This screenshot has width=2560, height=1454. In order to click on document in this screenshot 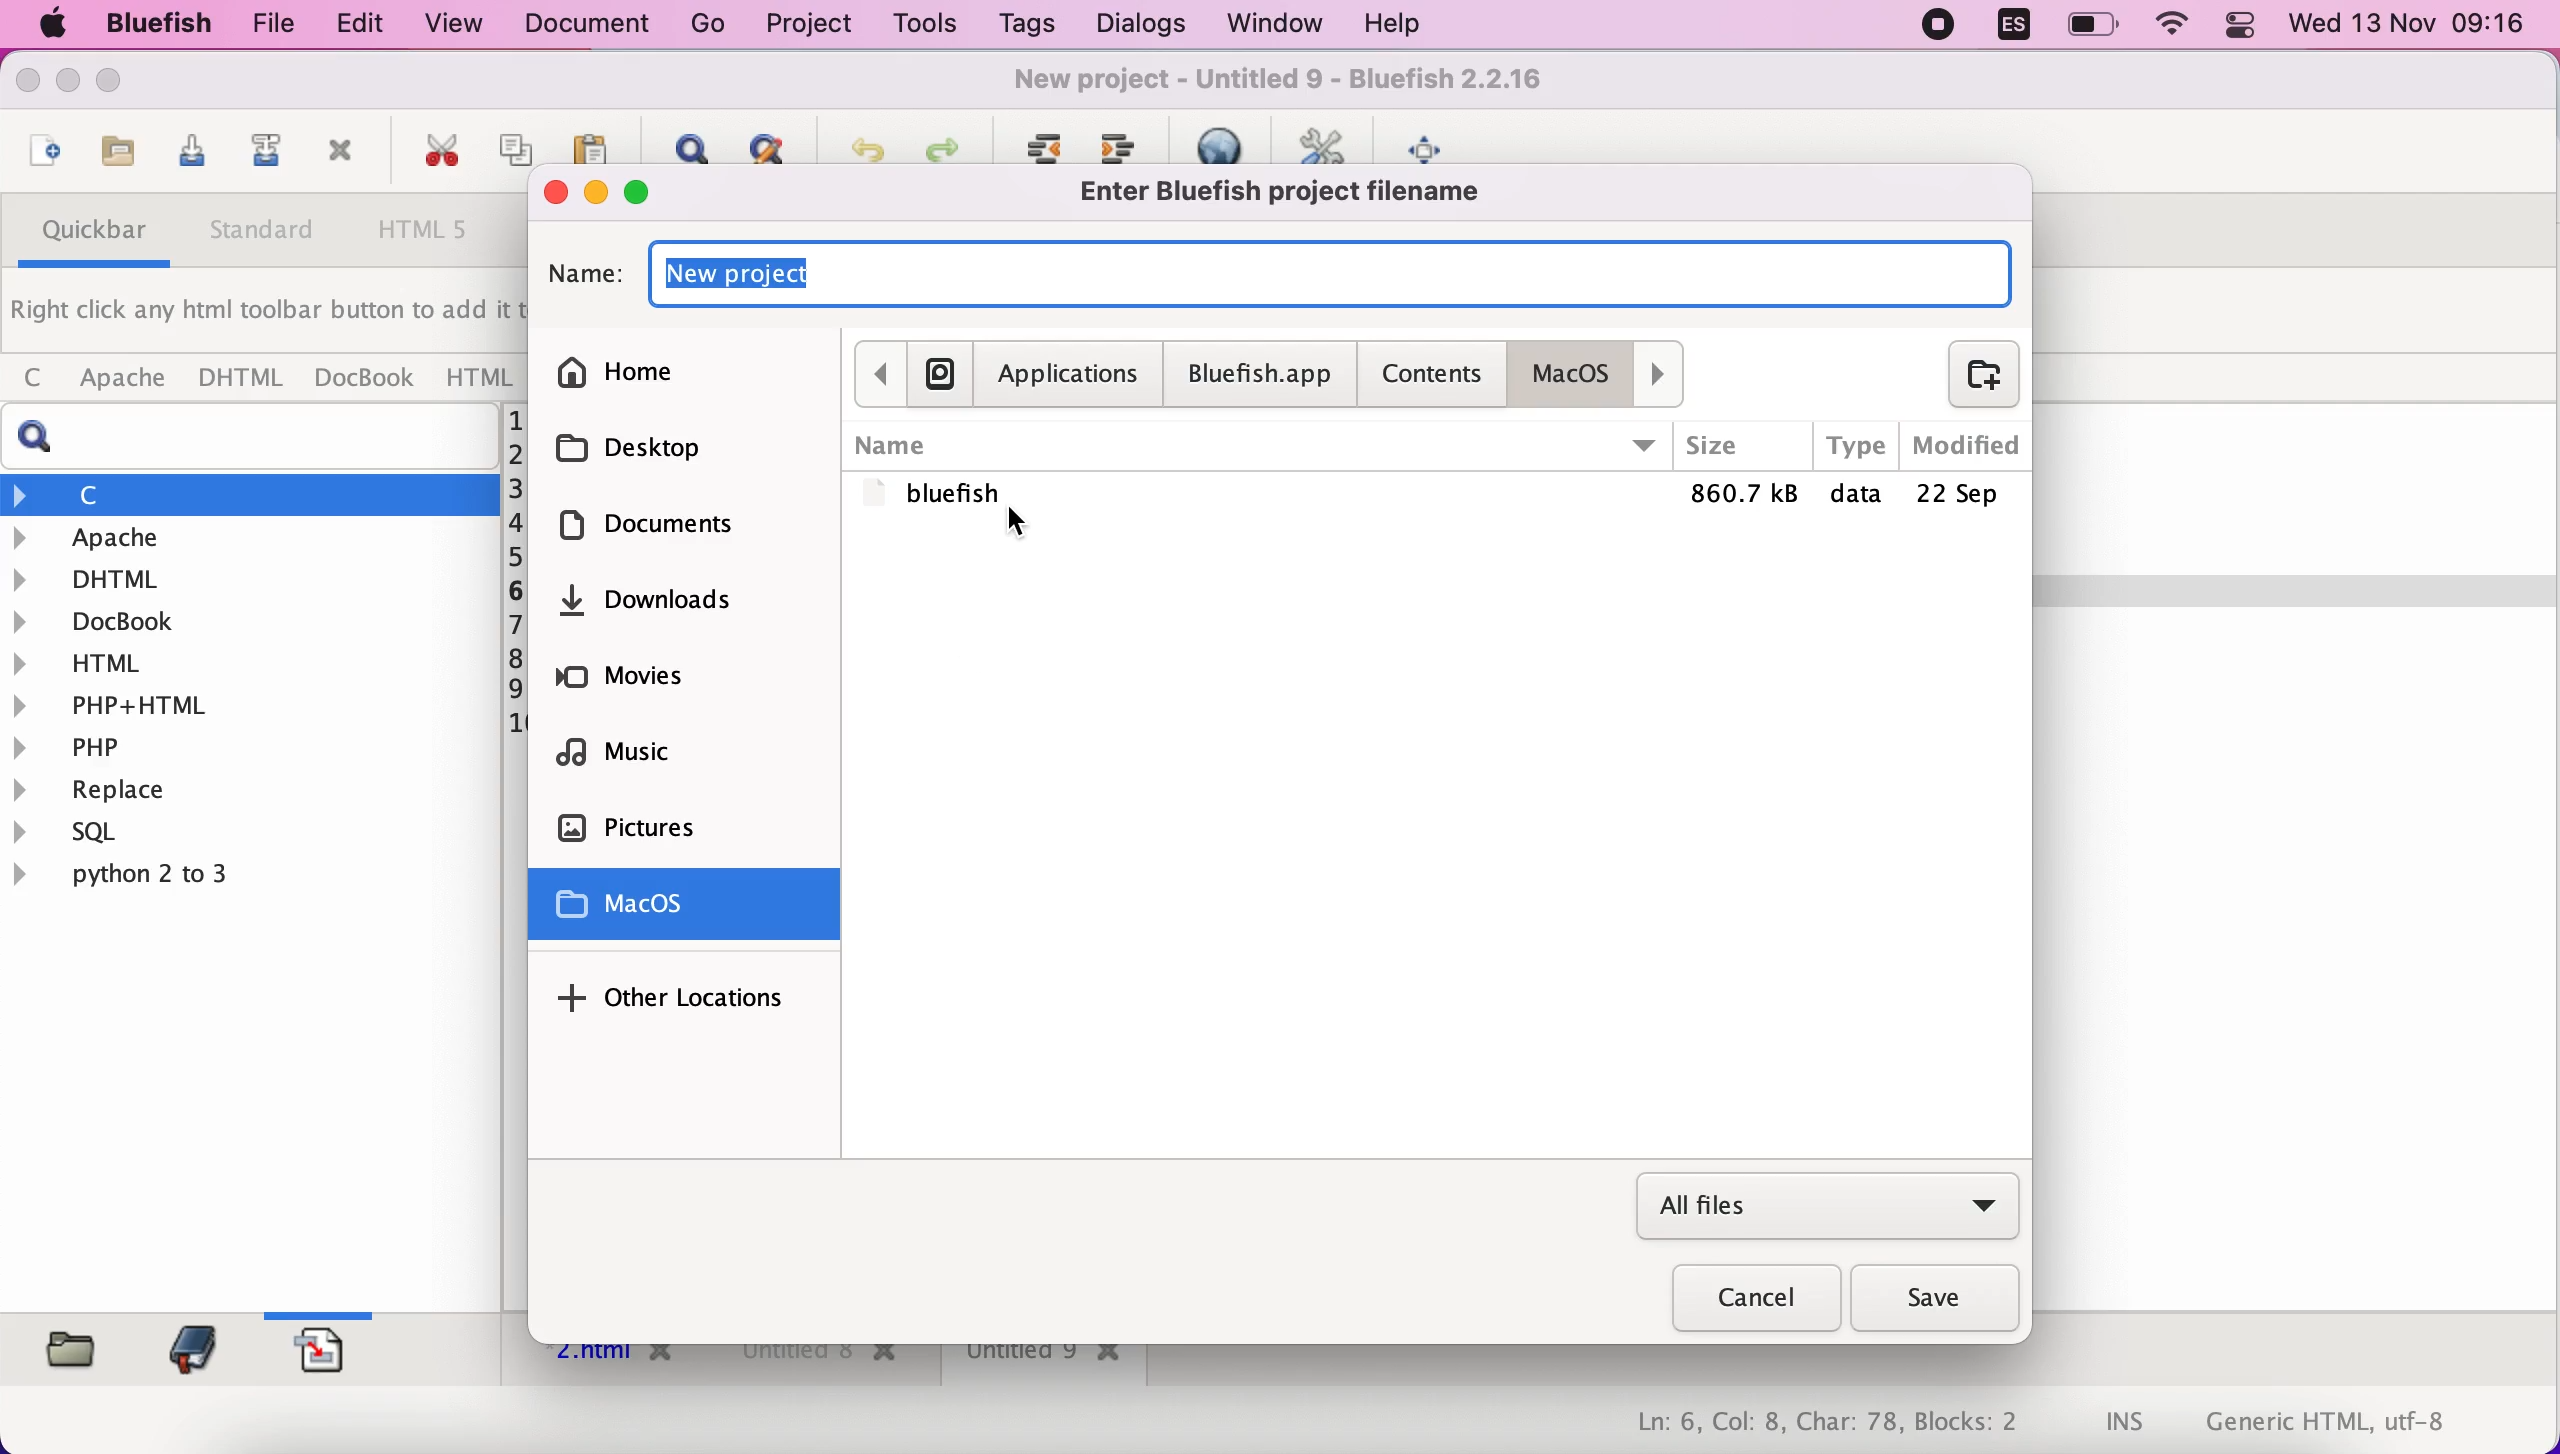, I will do `click(594, 24)`.